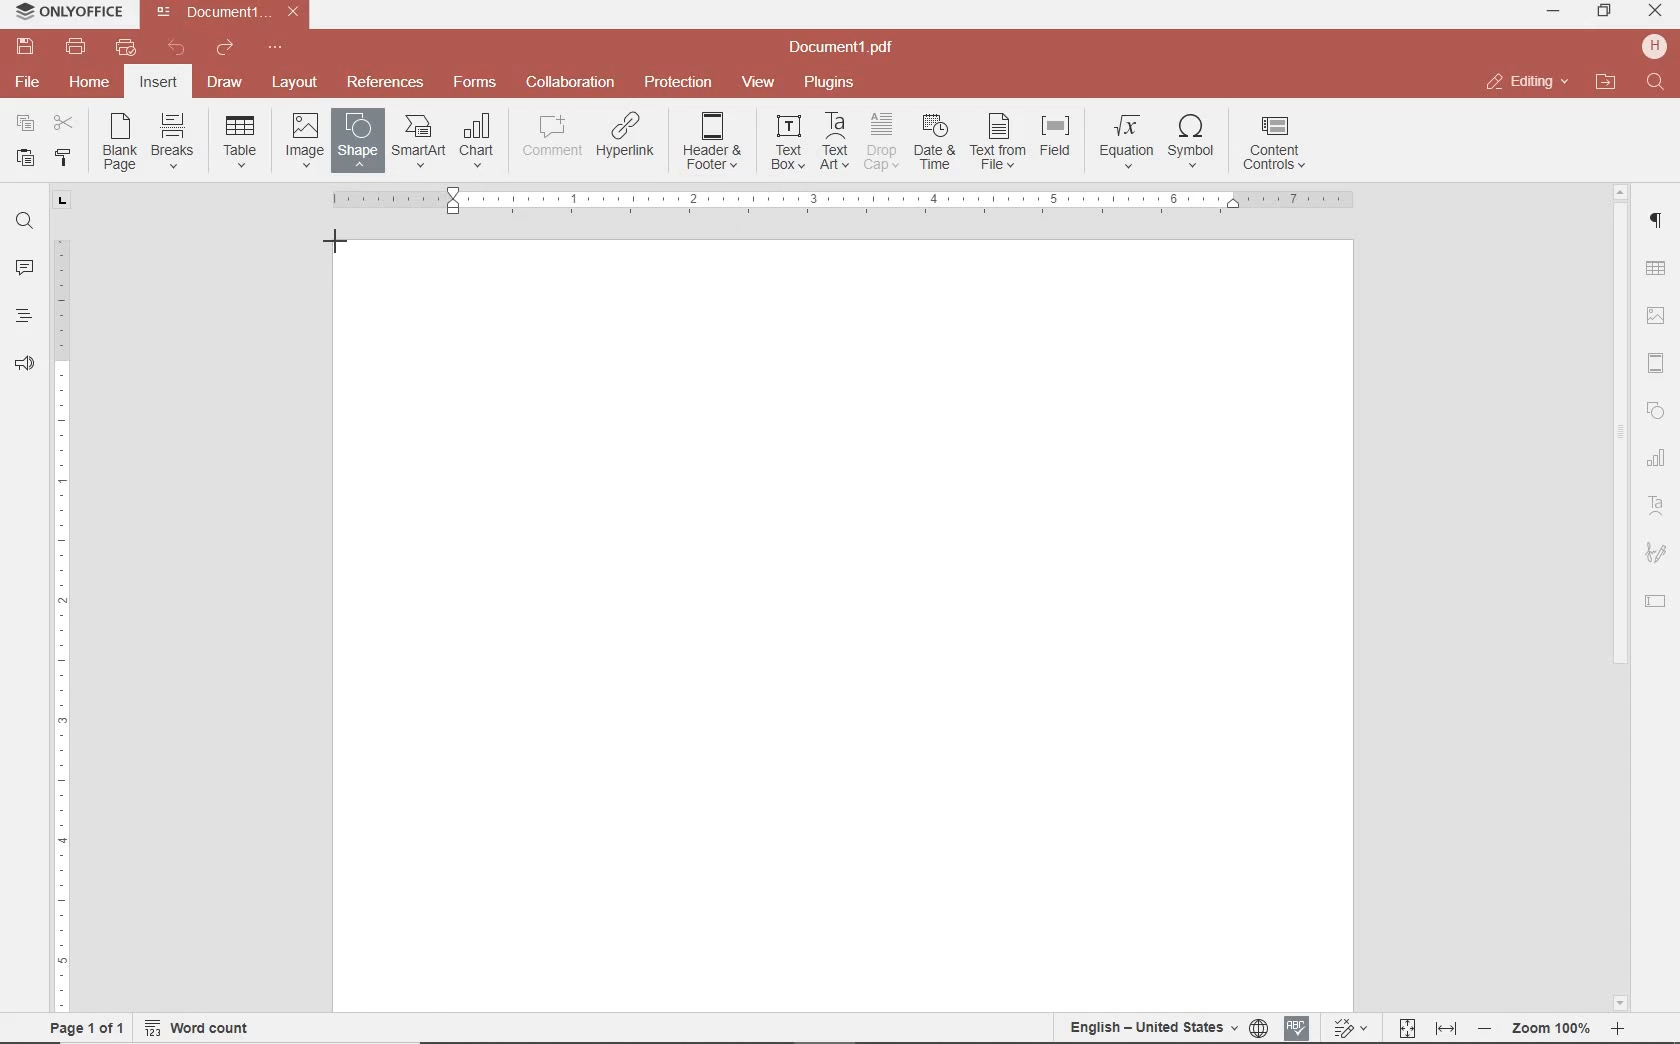 The height and width of the screenshot is (1044, 1680). Describe the element at coordinates (1057, 136) in the screenshot. I see `INSERT FIELD` at that location.